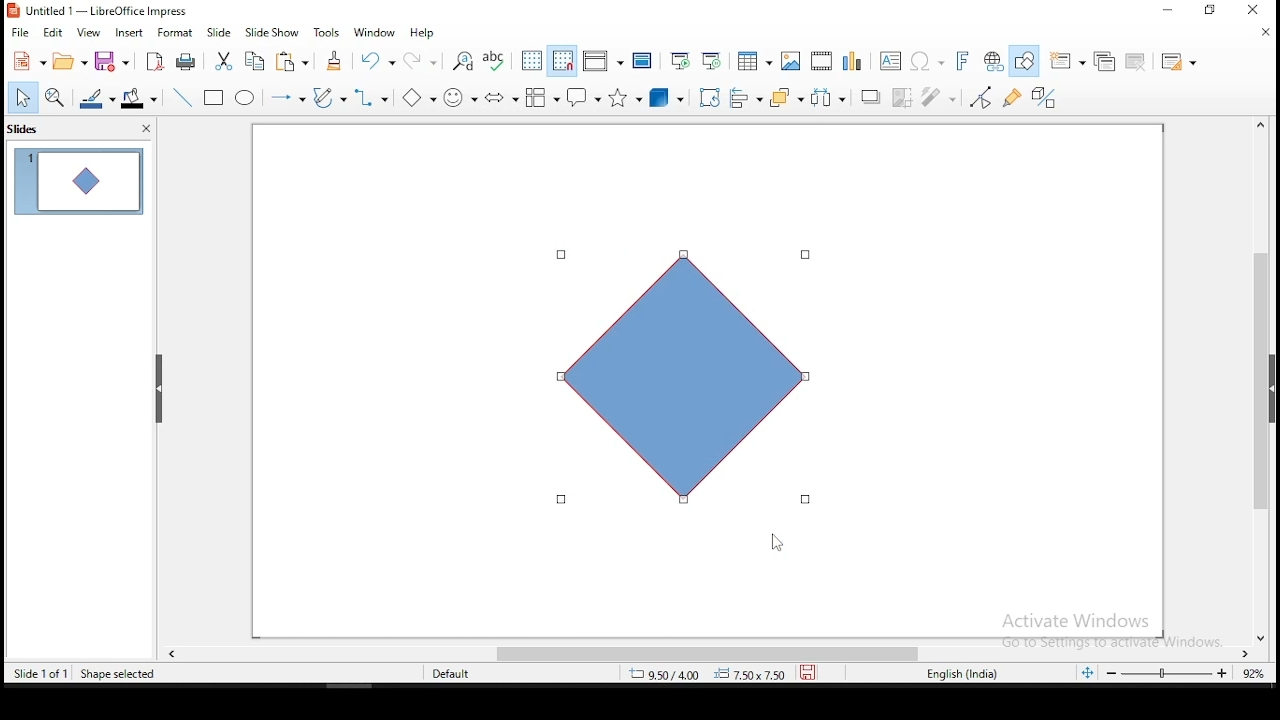 Image resolution: width=1280 pixels, height=720 pixels. Describe the element at coordinates (328, 32) in the screenshot. I see `tools` at that location.